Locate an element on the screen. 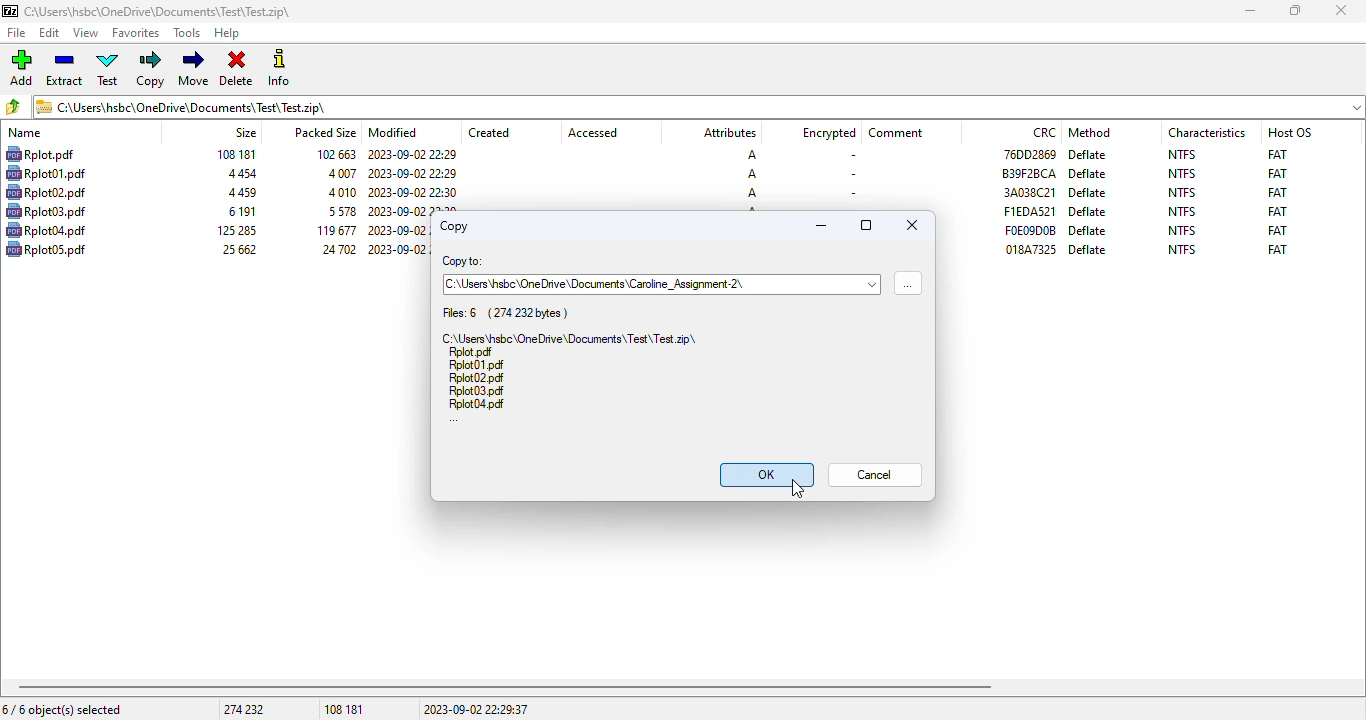 The image size is (1366, 720). A is located at coordinates (752, 193).